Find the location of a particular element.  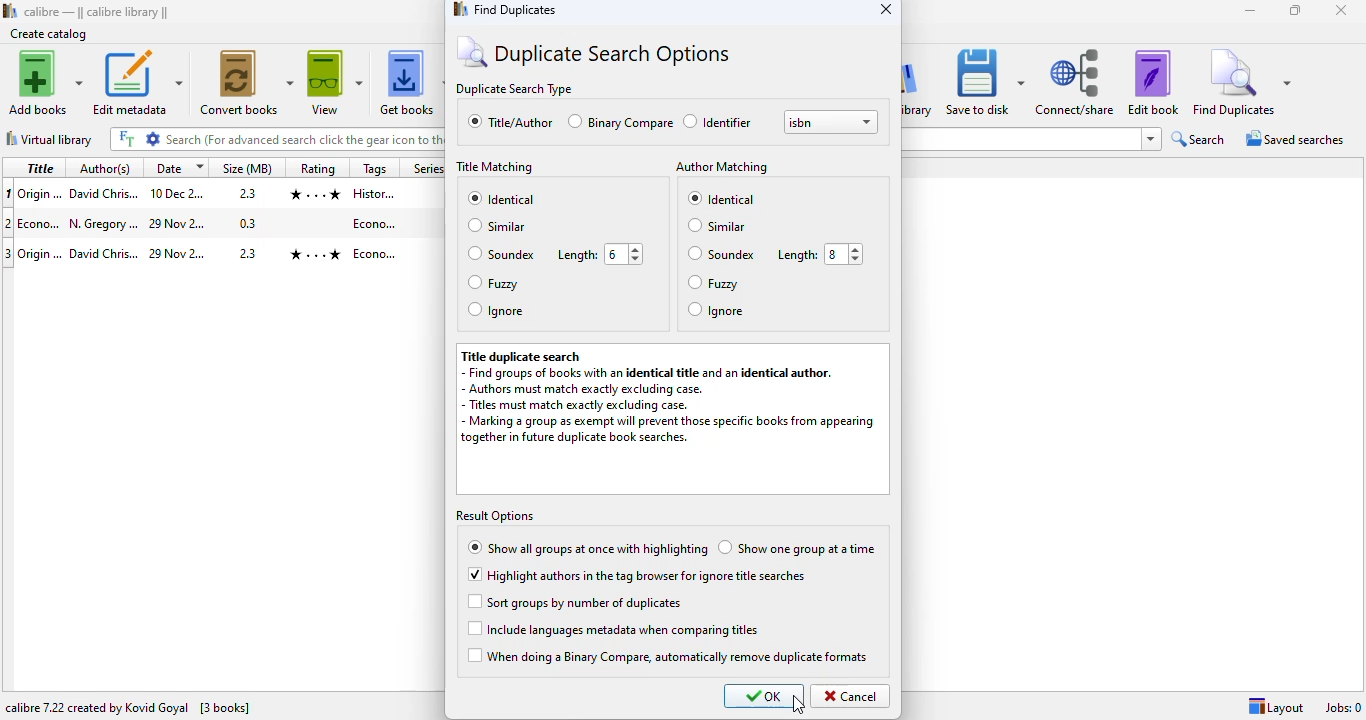

virtual library is located at coordinates (49, 138).